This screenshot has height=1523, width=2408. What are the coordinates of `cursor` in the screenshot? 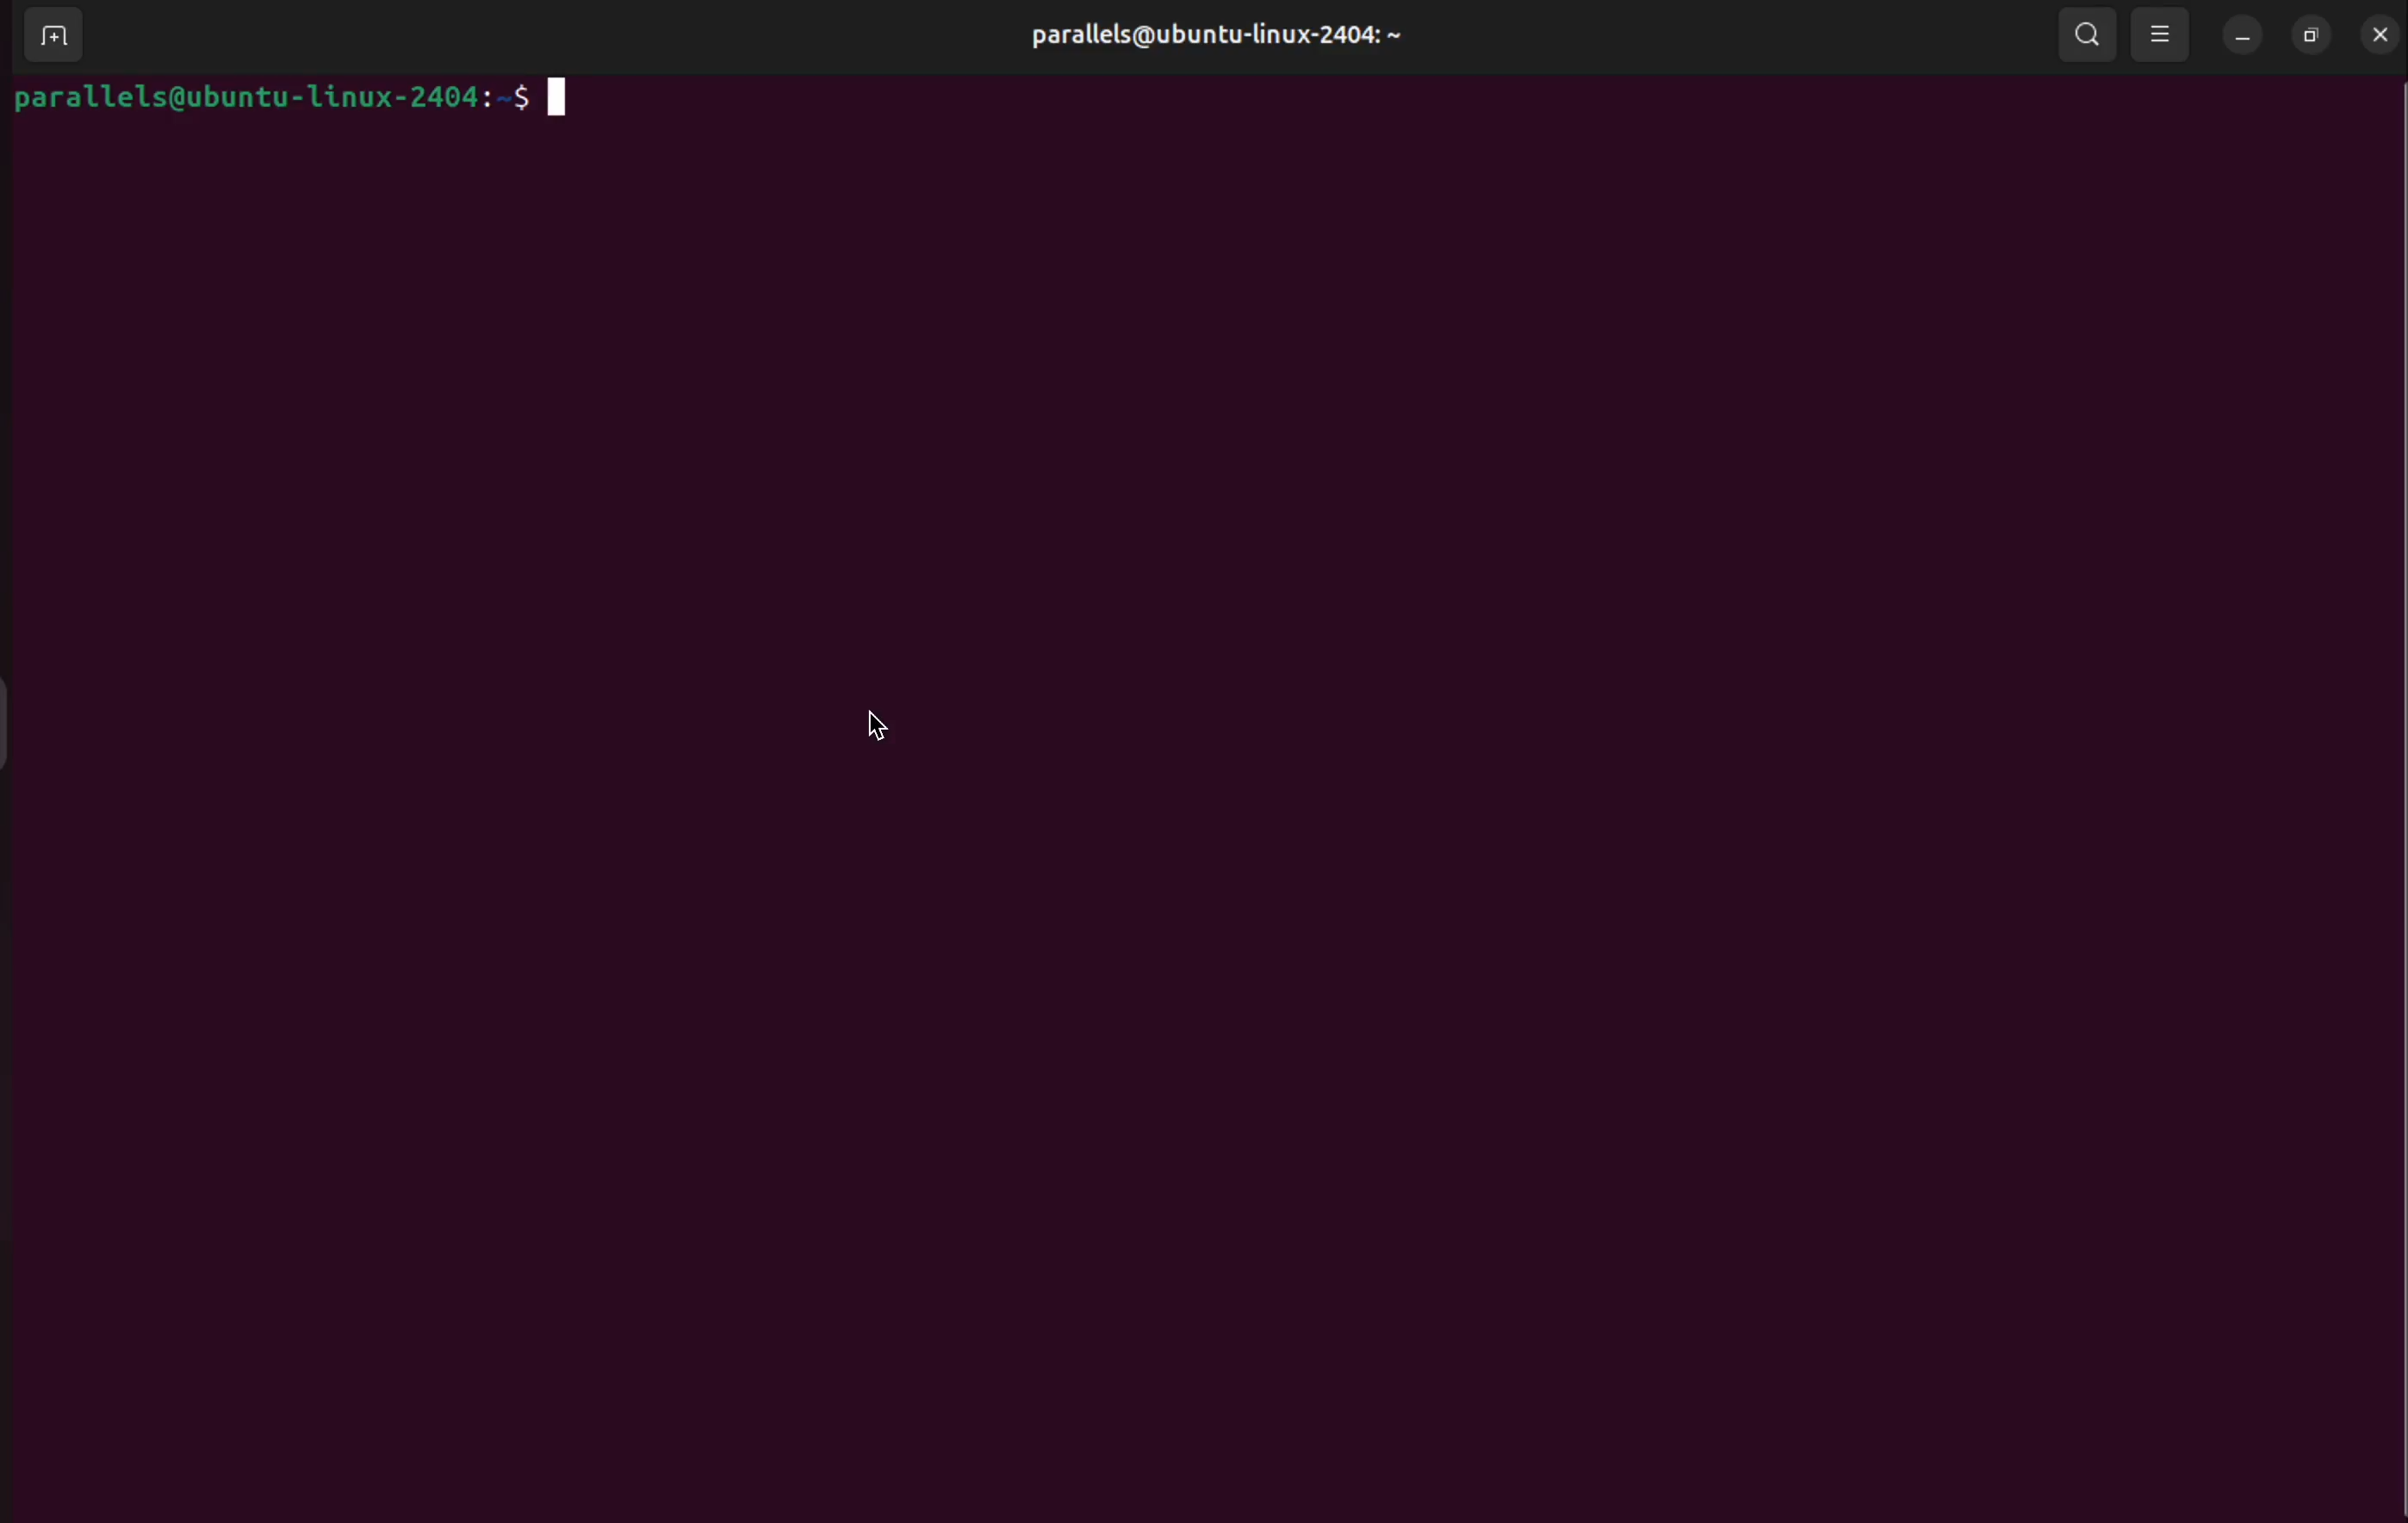 It's located at (883, 722).